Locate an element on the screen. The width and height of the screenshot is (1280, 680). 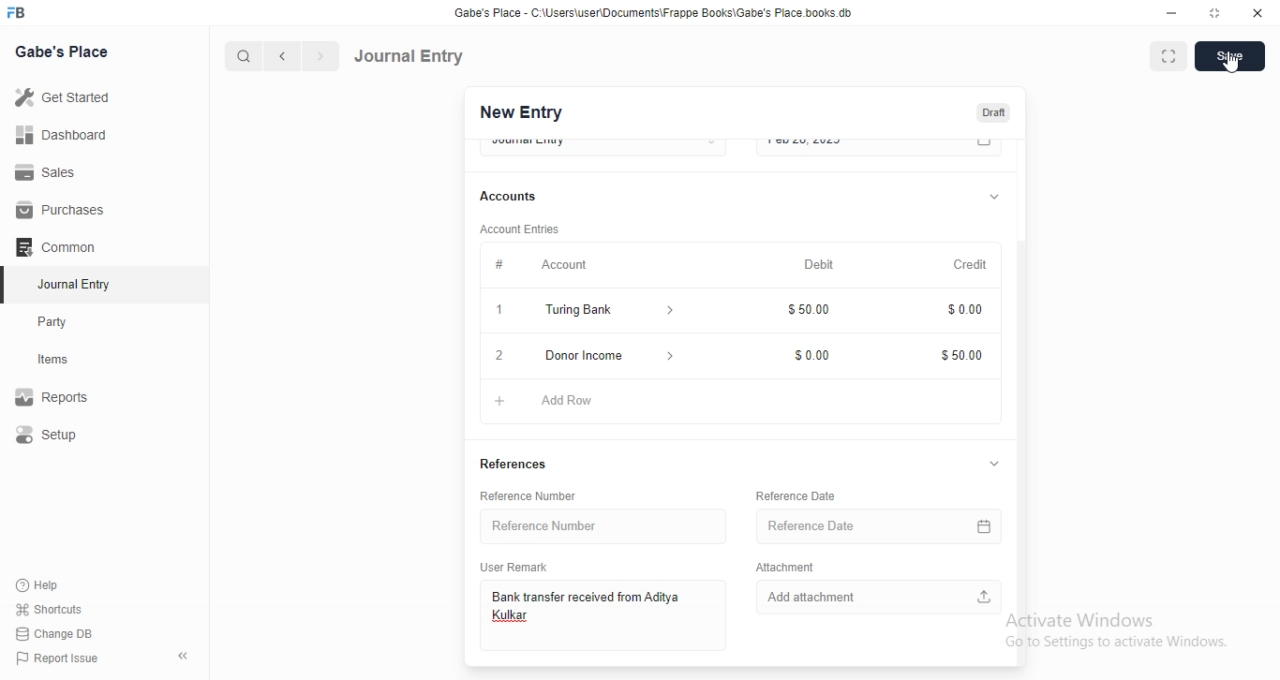
hide is located at coordinates (179, 657).